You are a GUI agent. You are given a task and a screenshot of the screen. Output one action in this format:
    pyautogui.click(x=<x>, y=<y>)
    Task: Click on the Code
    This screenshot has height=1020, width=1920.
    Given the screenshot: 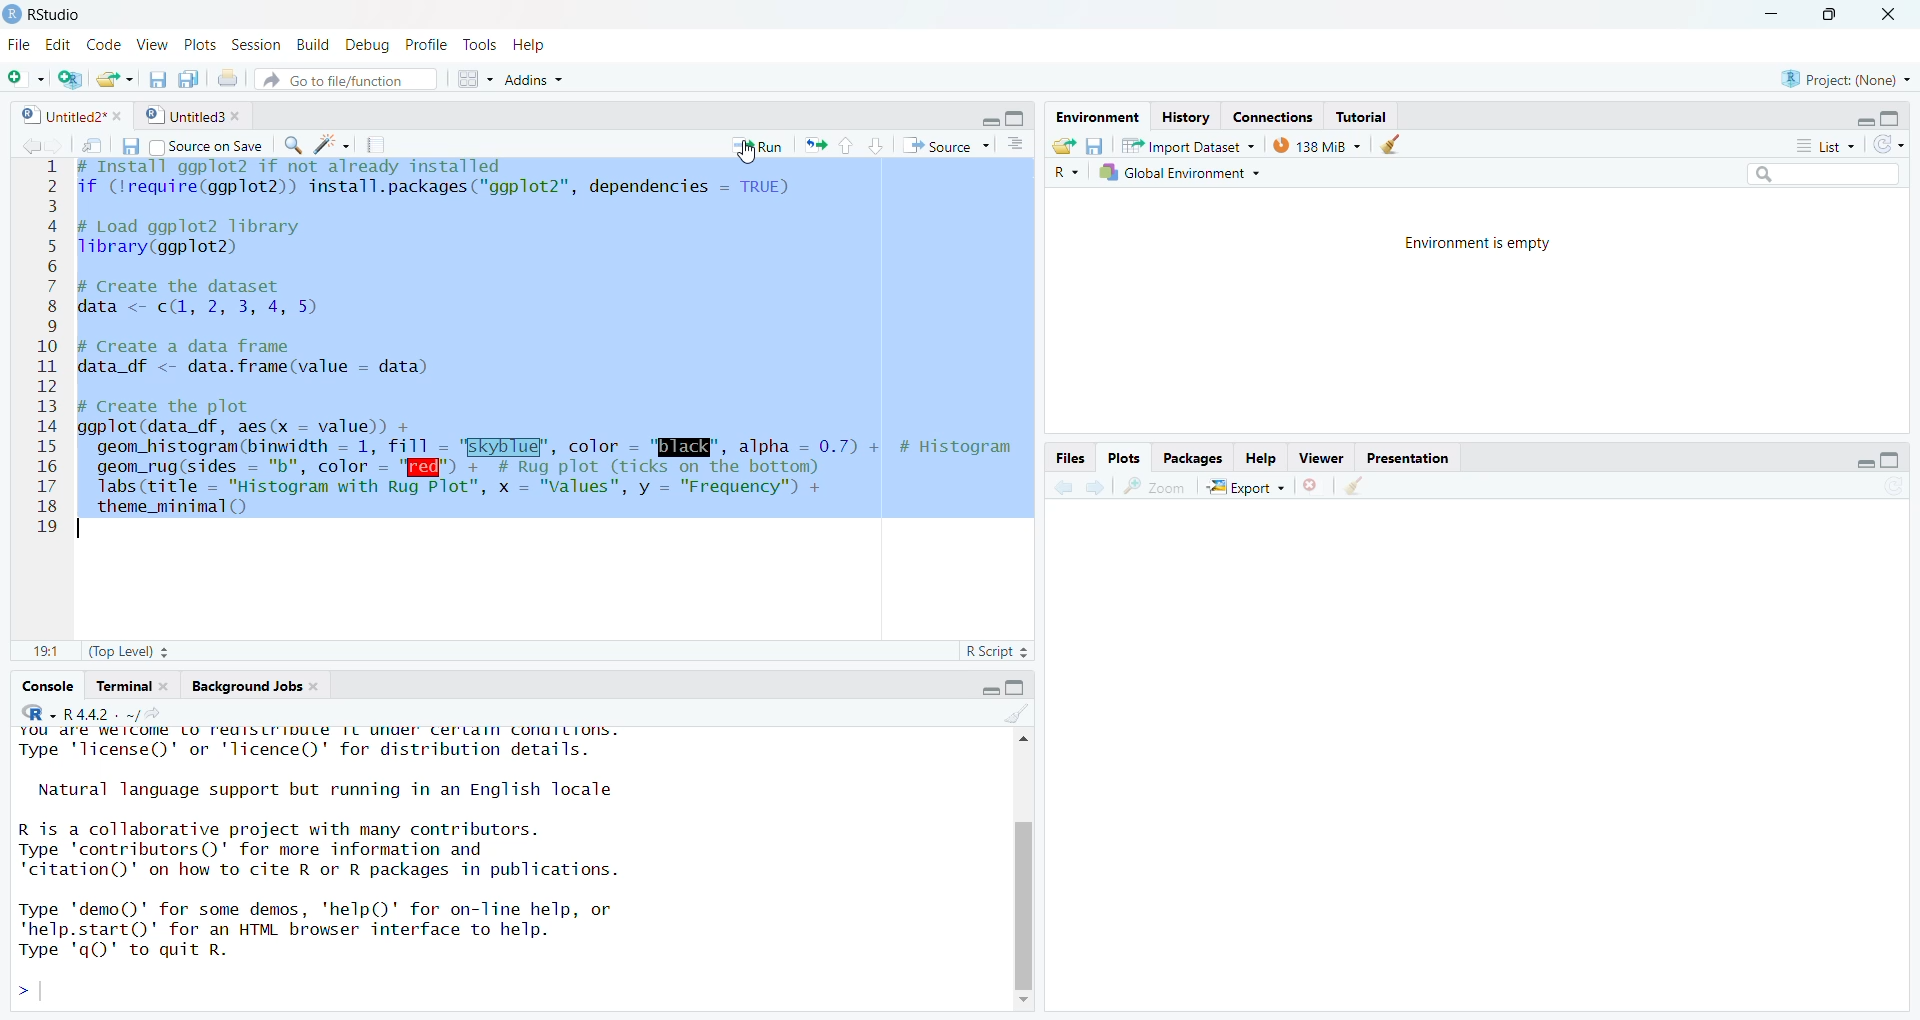 What is the action you would take?
    pyautogui.click(x=103, y=44)
    